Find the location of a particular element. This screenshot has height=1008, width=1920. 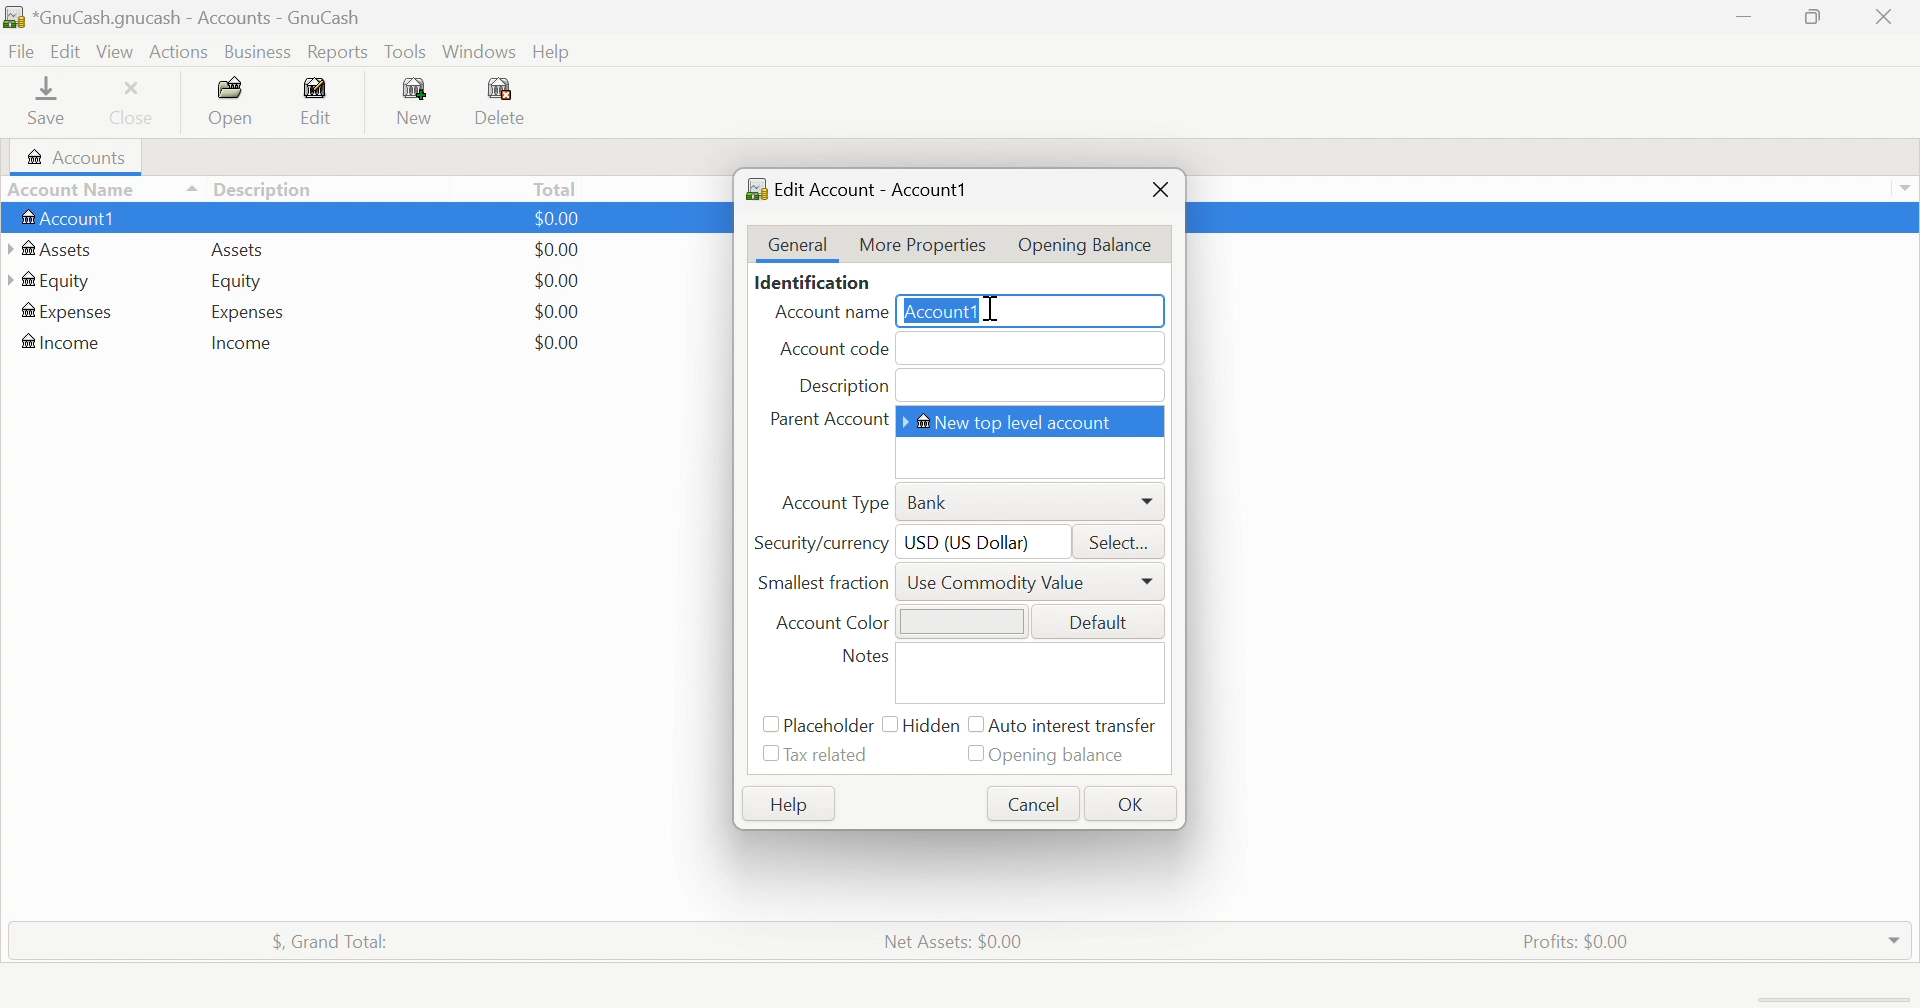

USD (US Dollar) is located at coordinates (970, 544).